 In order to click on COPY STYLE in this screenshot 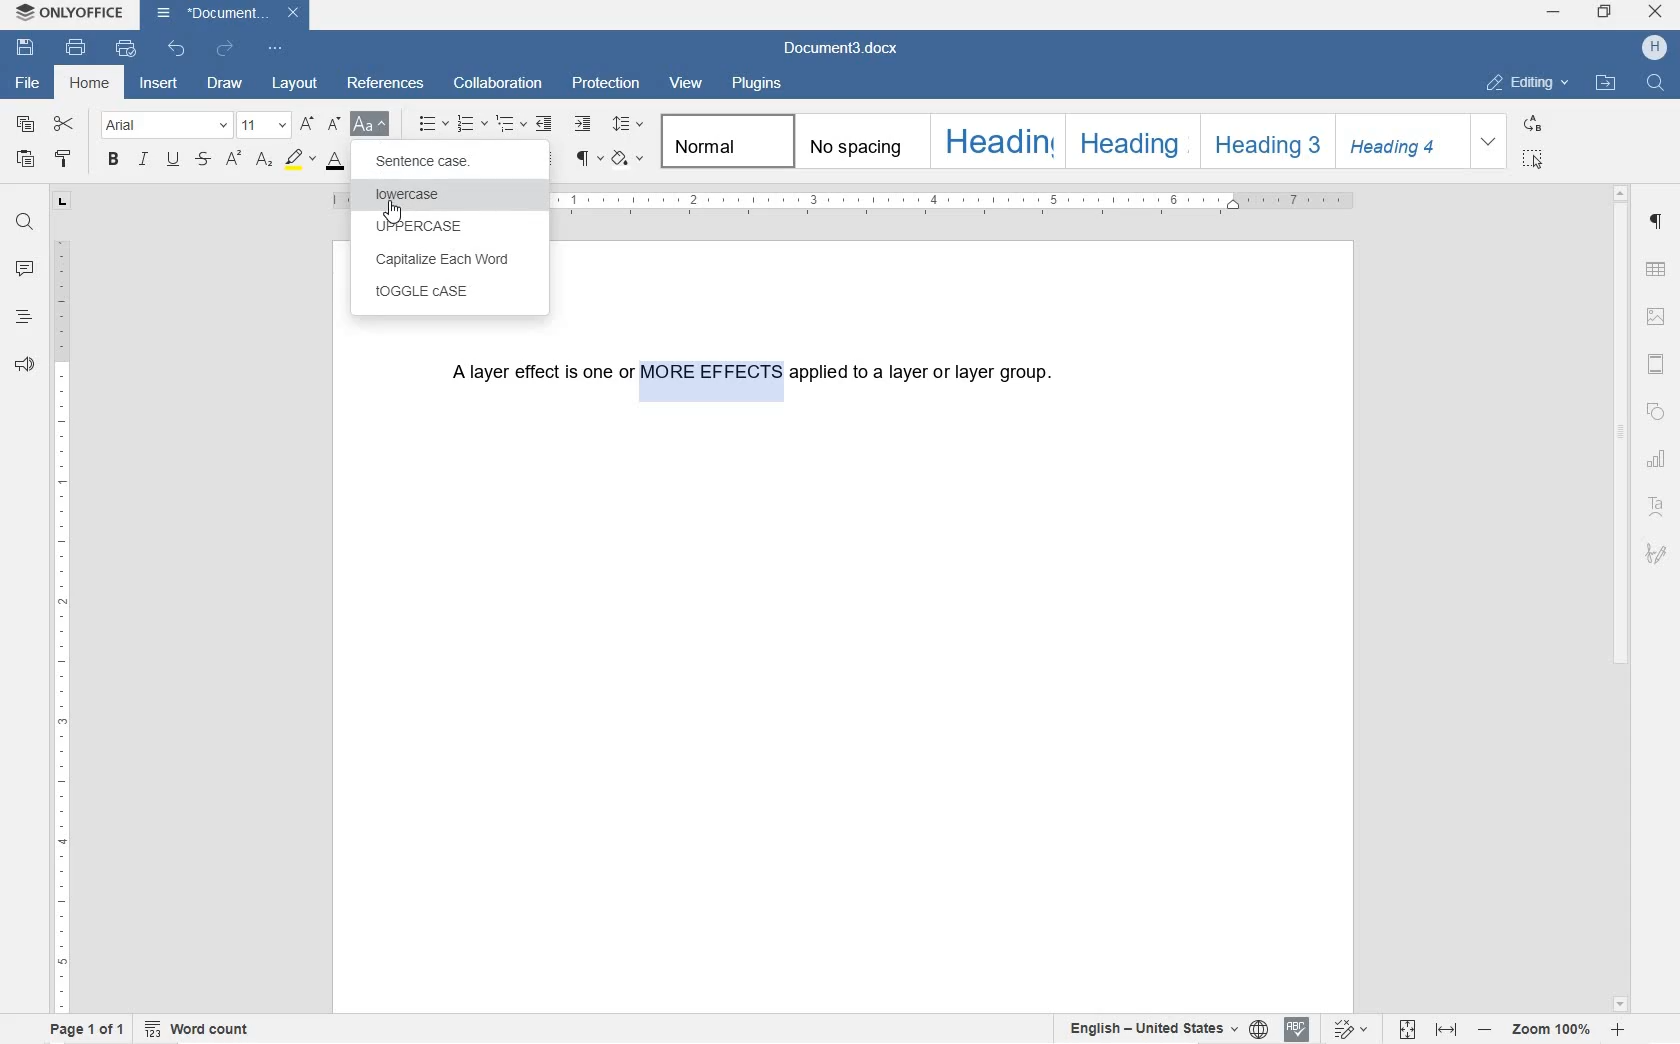, I will do `click(65, 160)`.